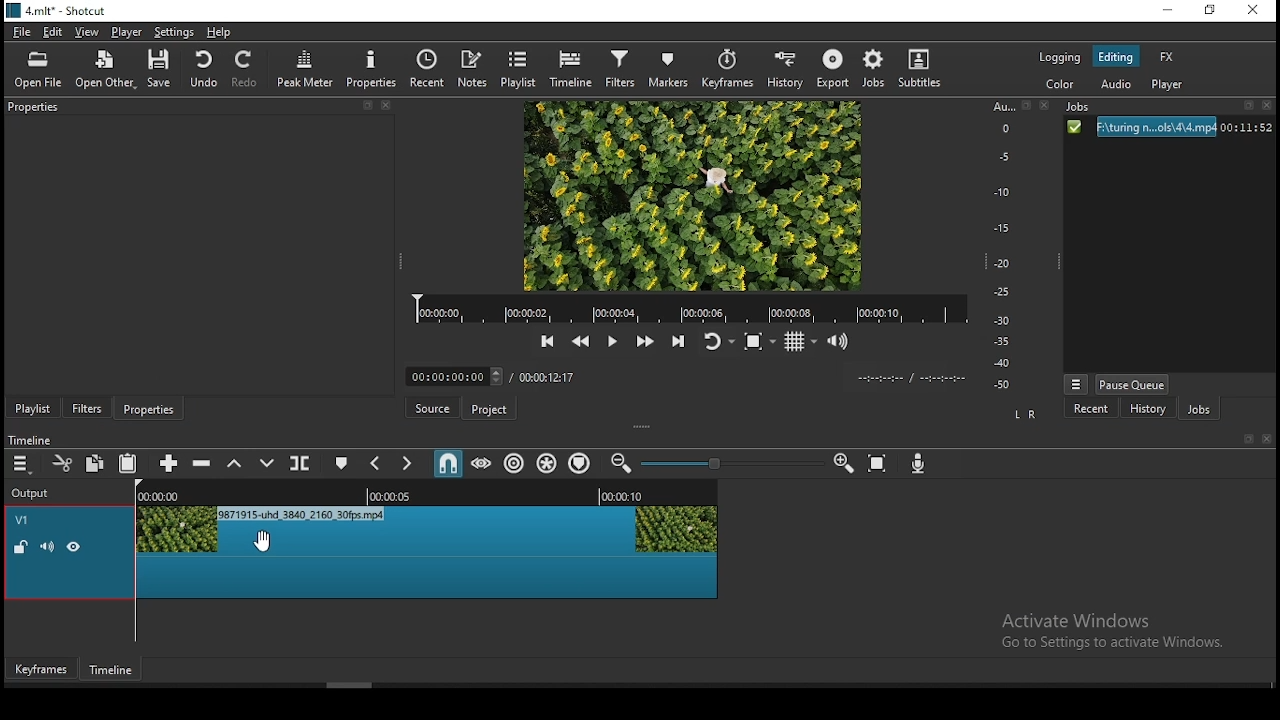 This screenshot has height=720, width=1280. Describe the element at coordinates (342, 462) in the screenshot. I see `create/edit marker` at that location.